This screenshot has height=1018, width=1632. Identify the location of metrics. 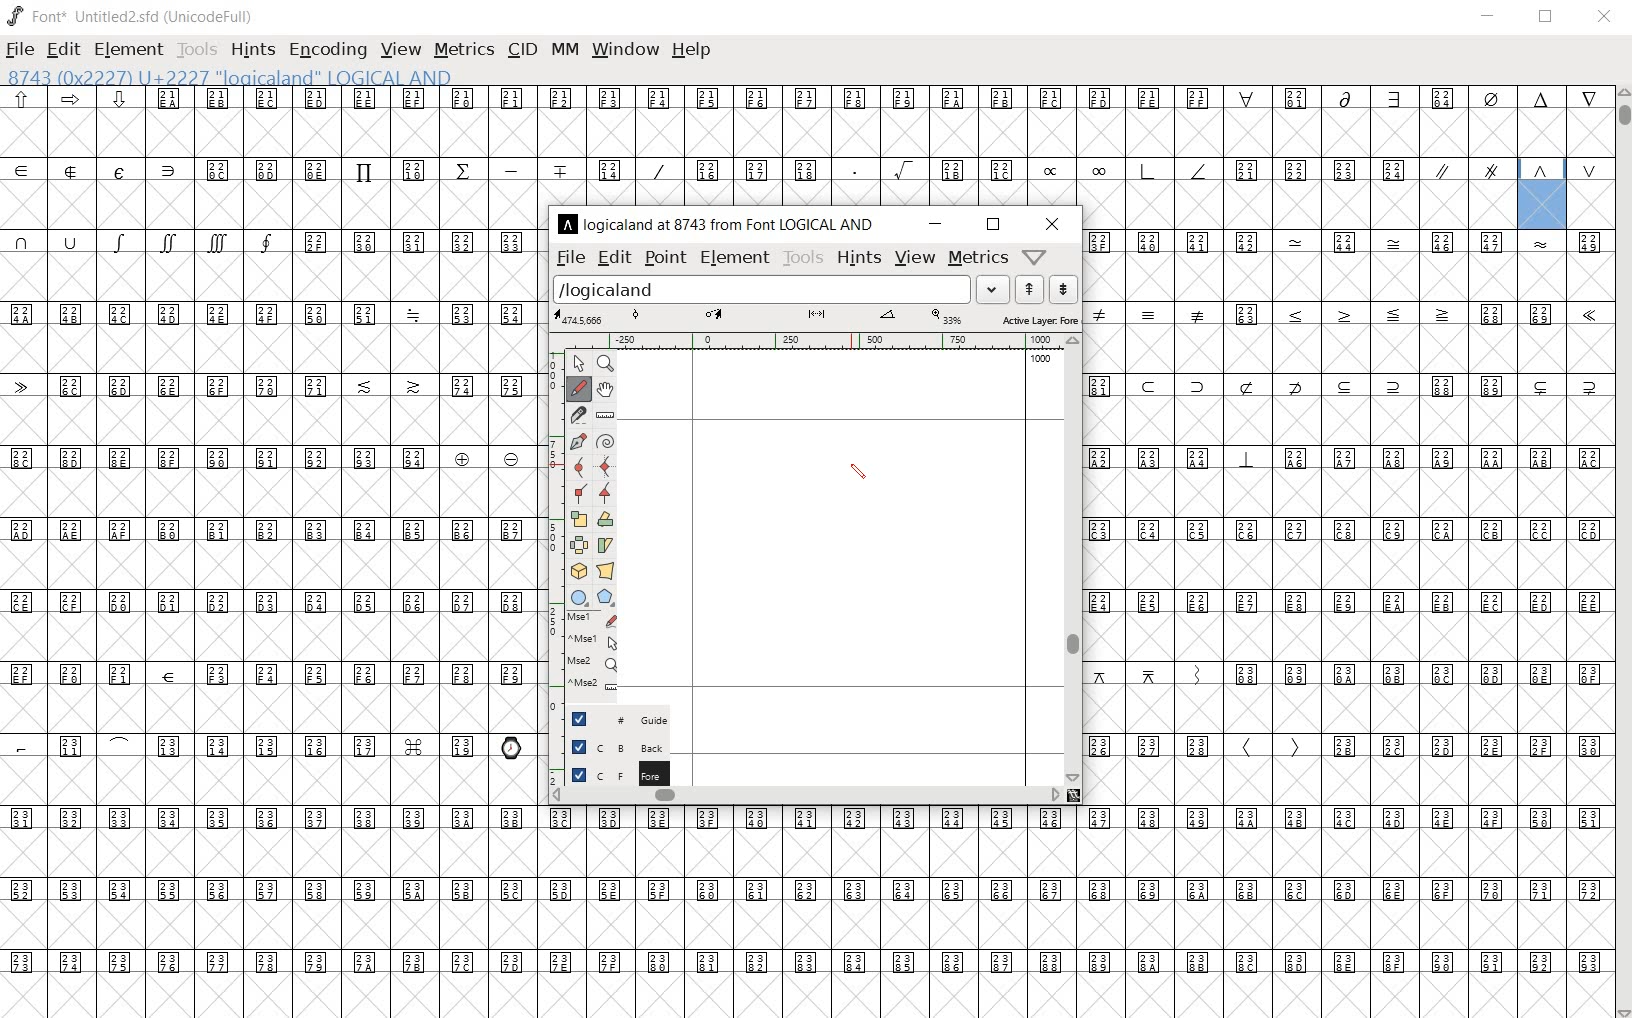
(978, 257).